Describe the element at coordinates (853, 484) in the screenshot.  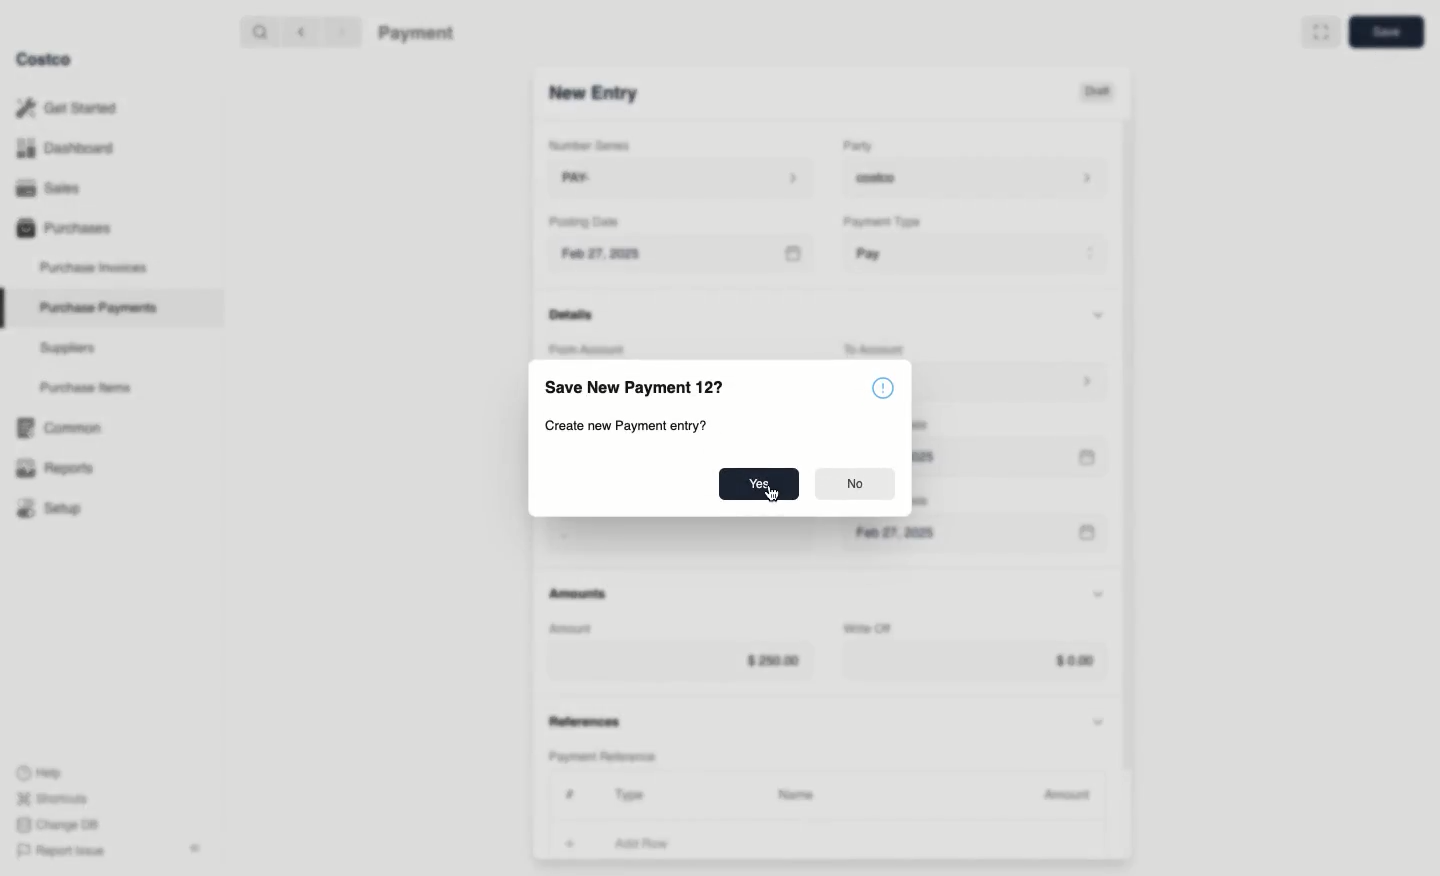
I see `No` at that location.